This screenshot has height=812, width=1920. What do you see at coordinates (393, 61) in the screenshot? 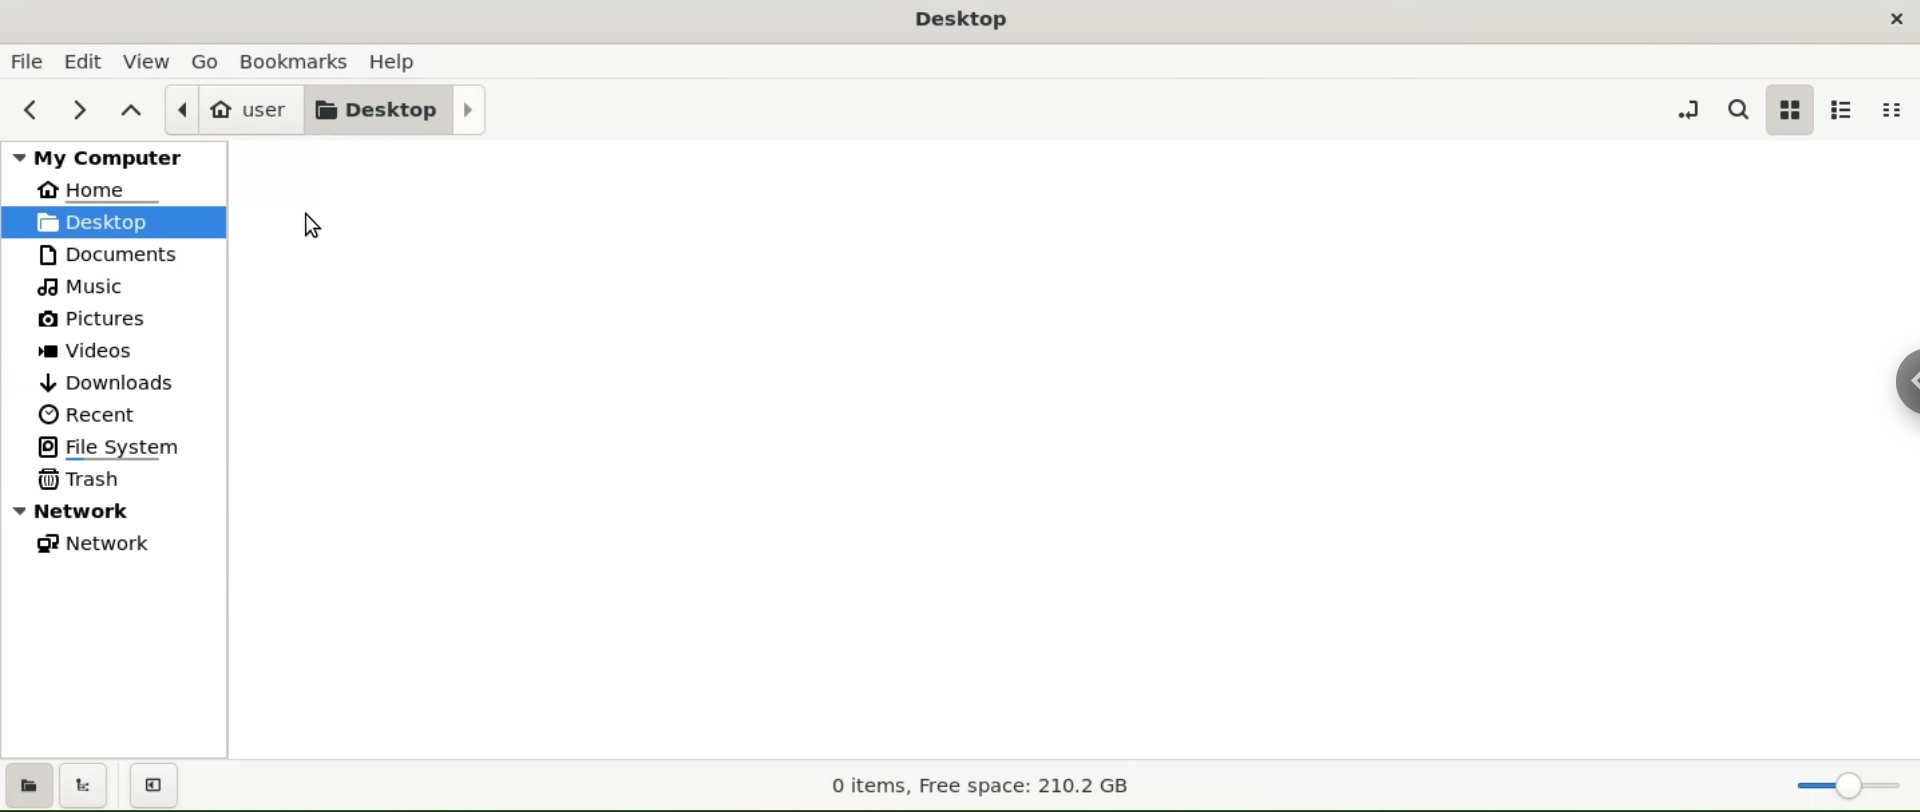
I see `help` at bounding box center [393, 61].